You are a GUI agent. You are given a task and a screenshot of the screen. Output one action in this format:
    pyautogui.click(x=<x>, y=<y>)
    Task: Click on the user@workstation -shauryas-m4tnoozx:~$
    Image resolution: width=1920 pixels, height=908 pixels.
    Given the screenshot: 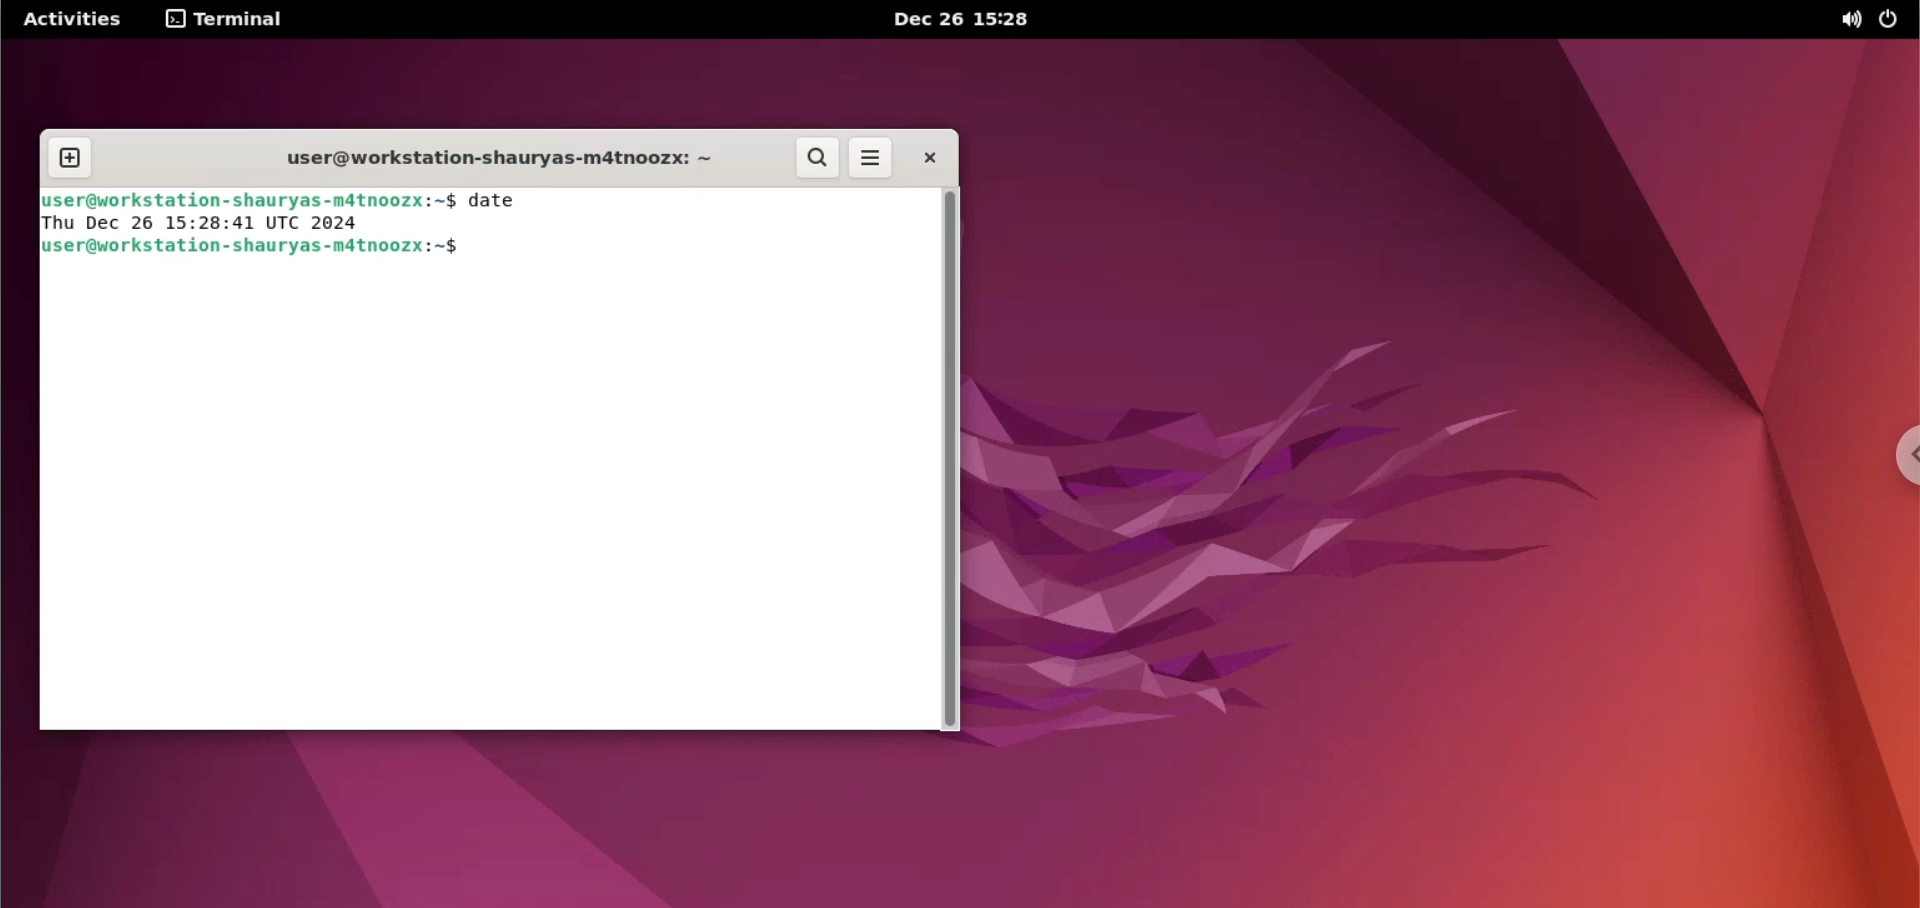 What is the action you would take?
    pyautogui.click(x=265, y=248)
    